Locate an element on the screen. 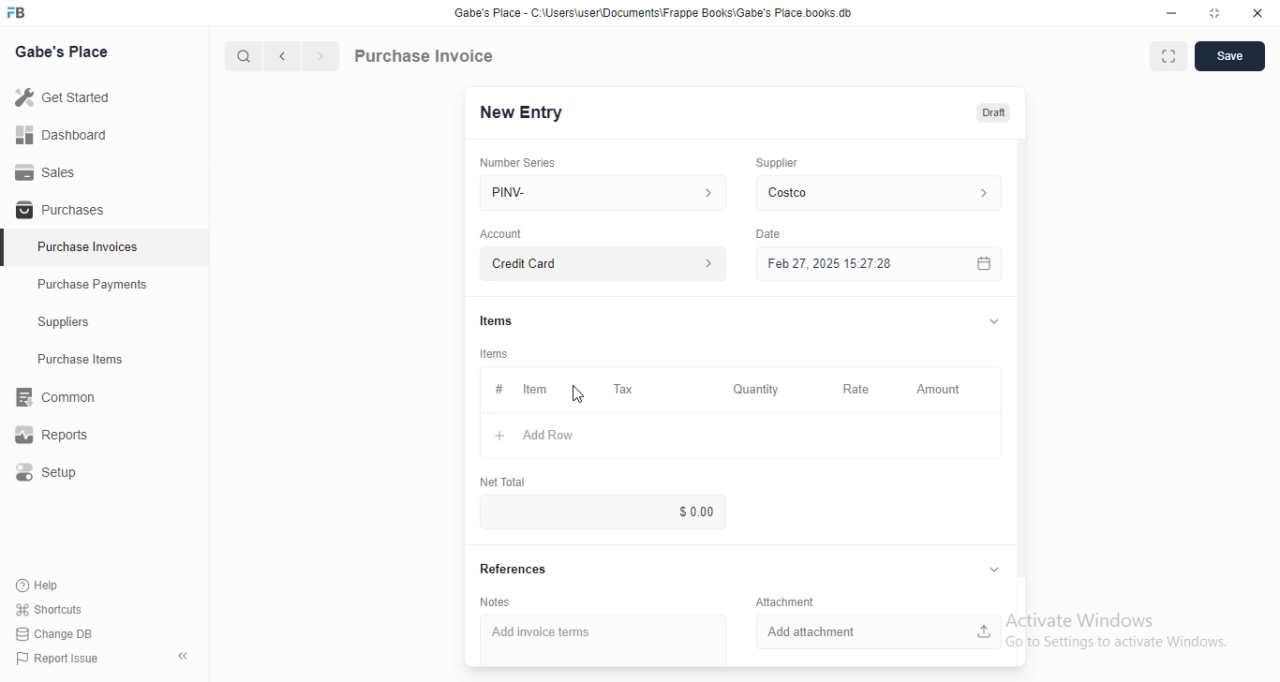  Credit Card is located at coordinates (603, 263).